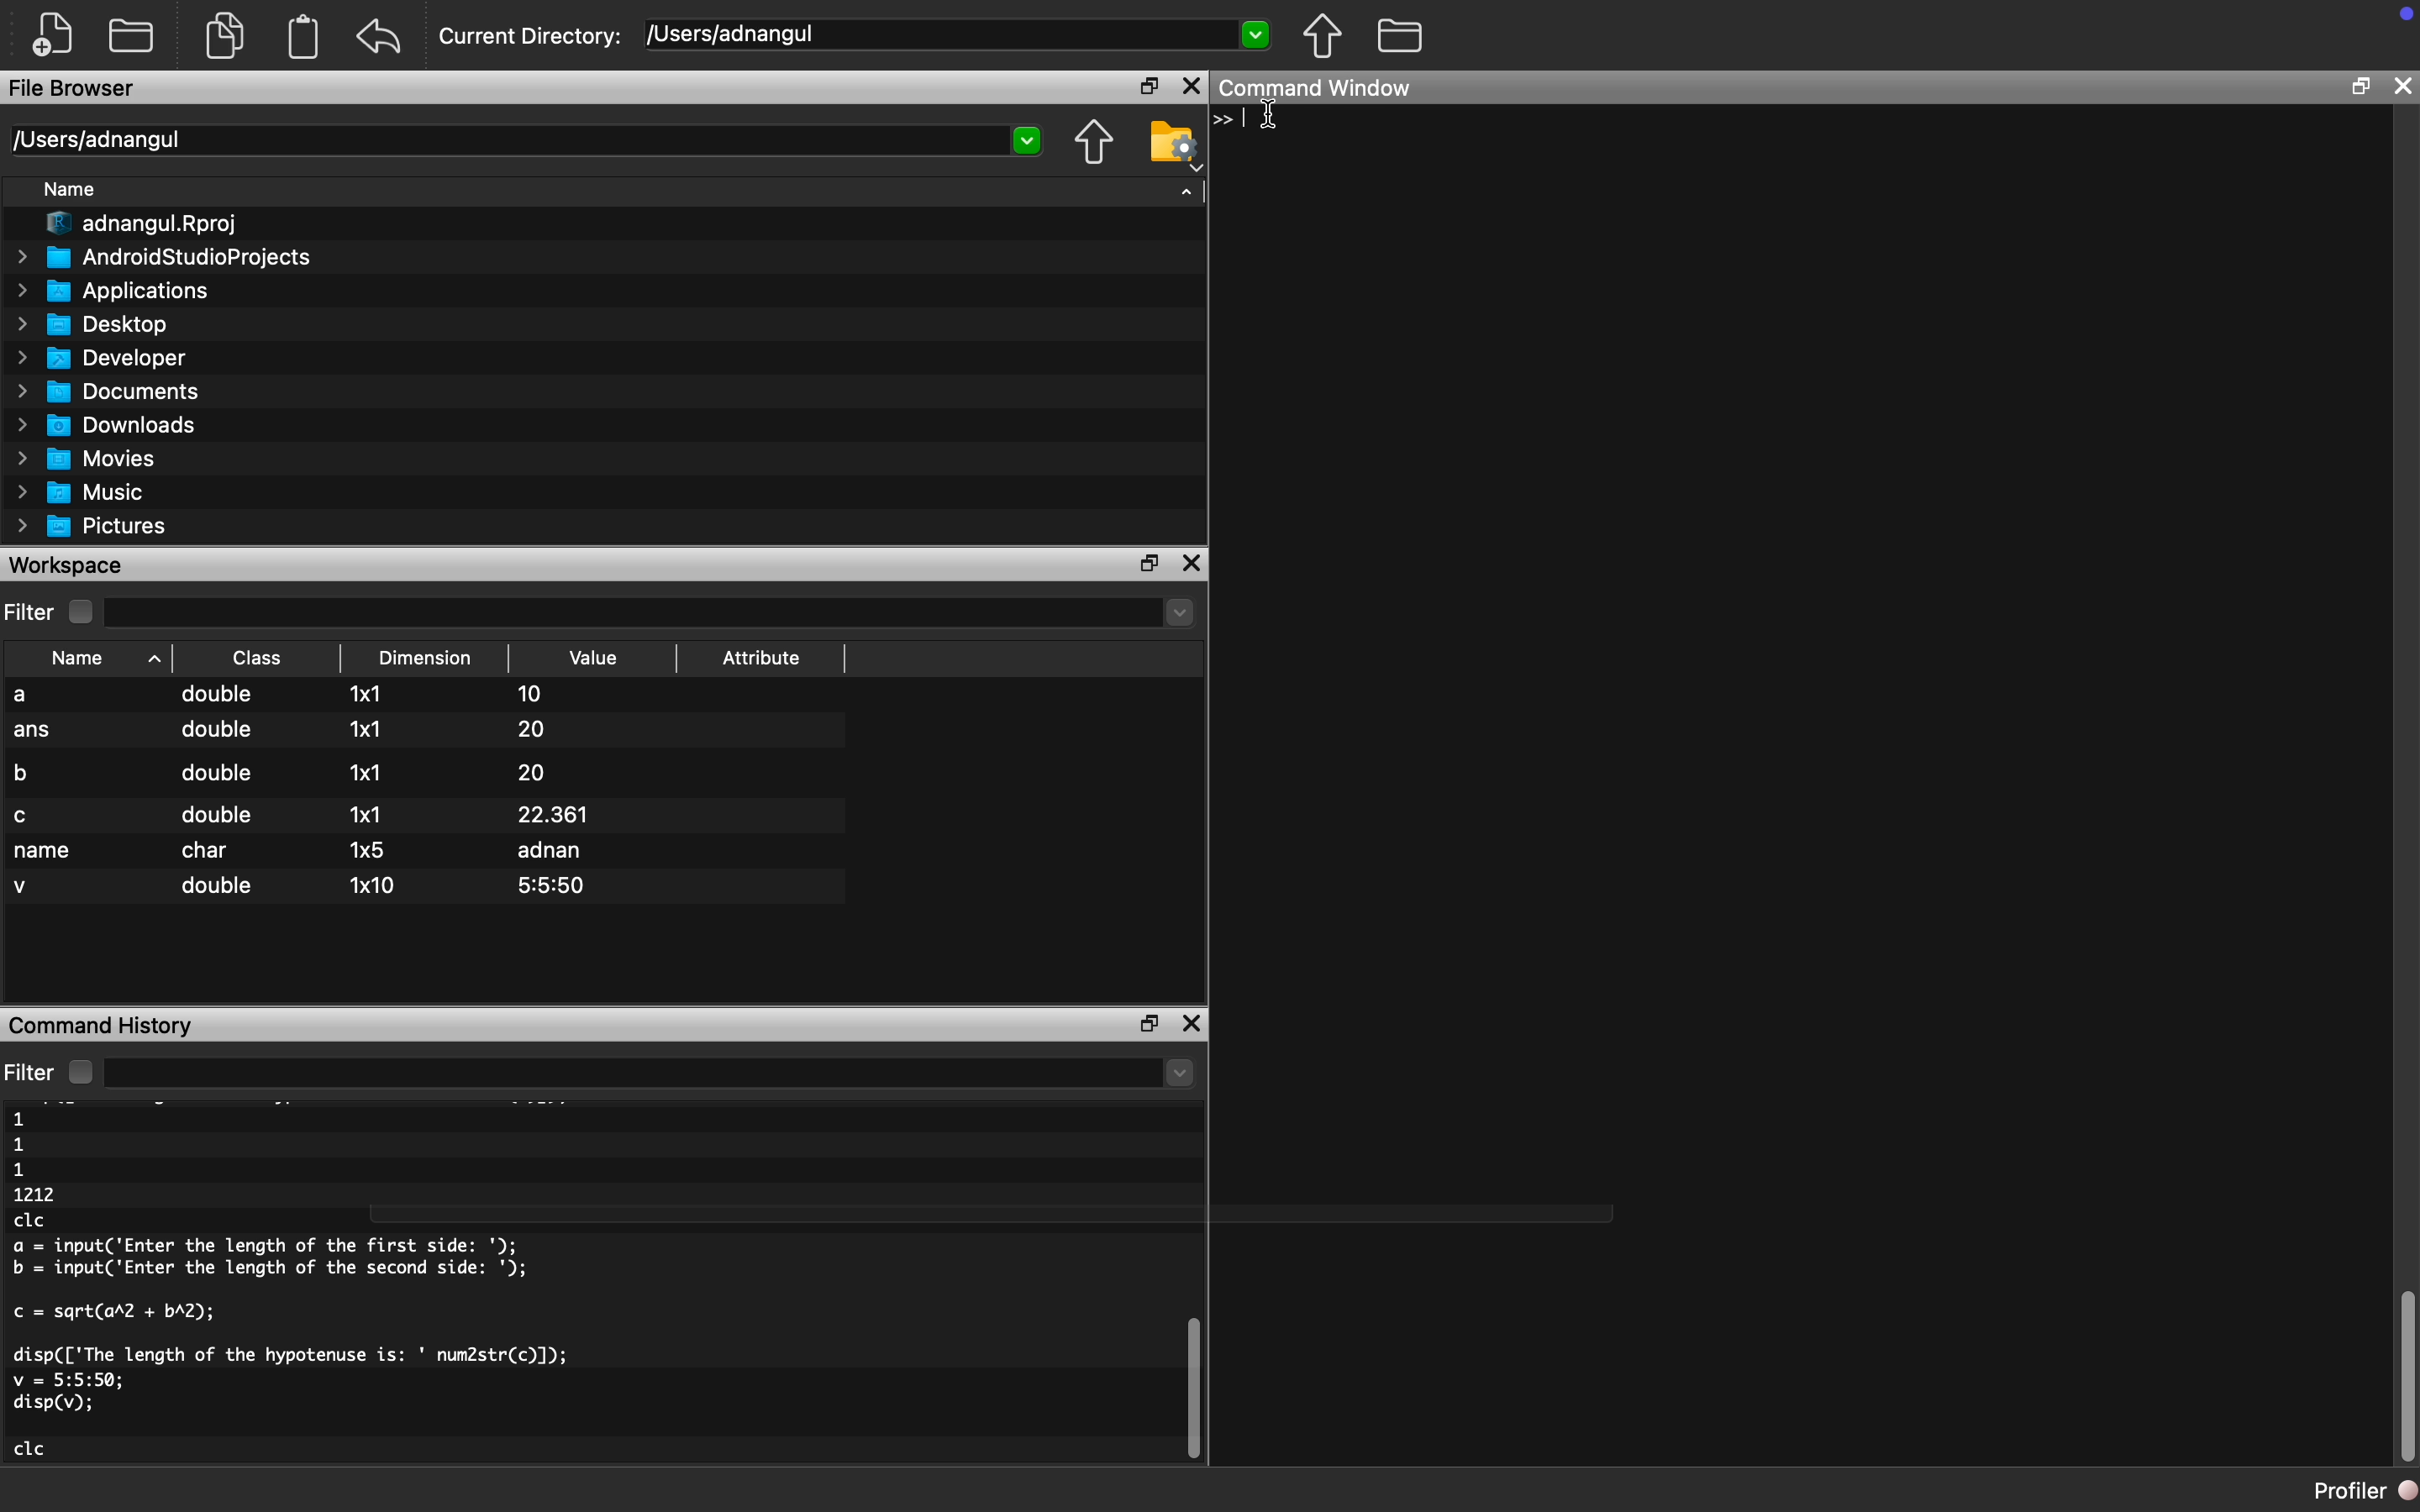  I want to click on Current Directory:, so click(526, 35).